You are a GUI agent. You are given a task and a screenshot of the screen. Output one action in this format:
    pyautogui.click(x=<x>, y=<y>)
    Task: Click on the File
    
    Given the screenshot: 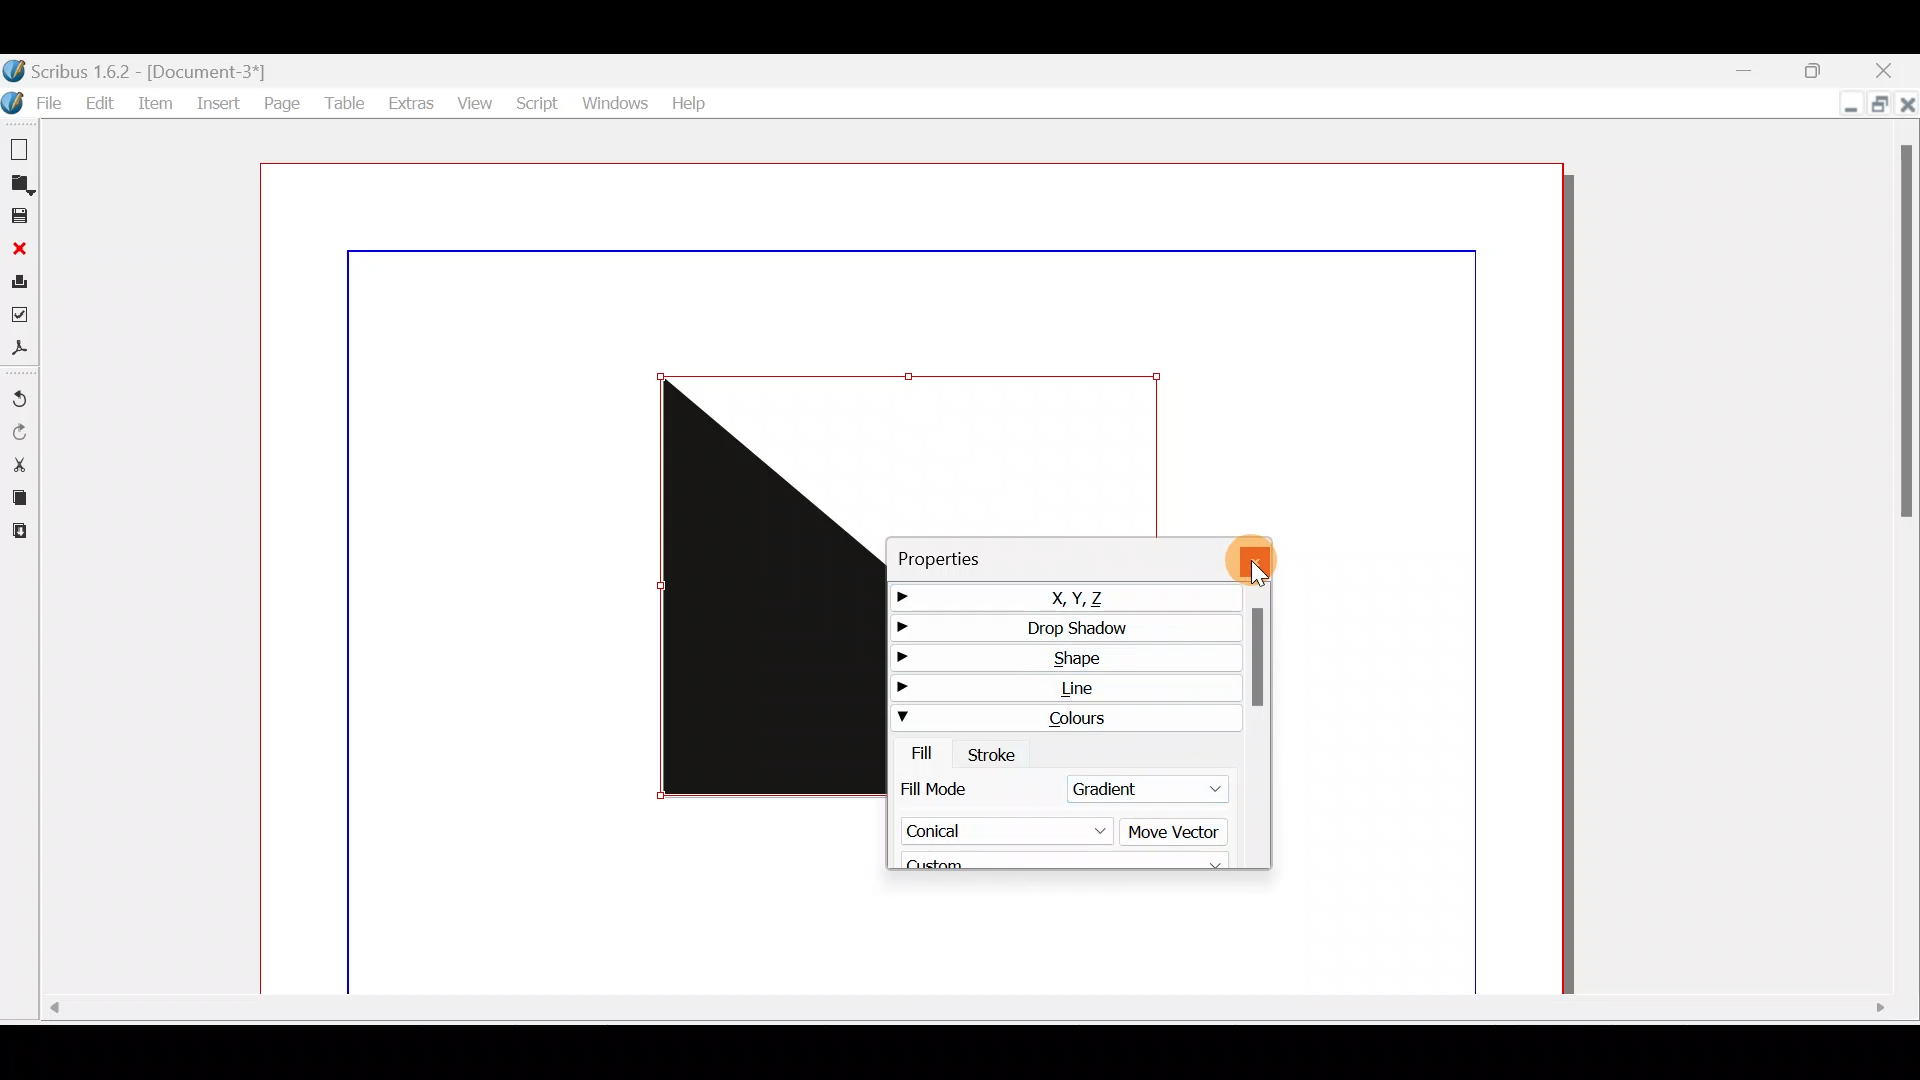 What is the action you would take?
    pyautogui.click(x=32, y=103)
    